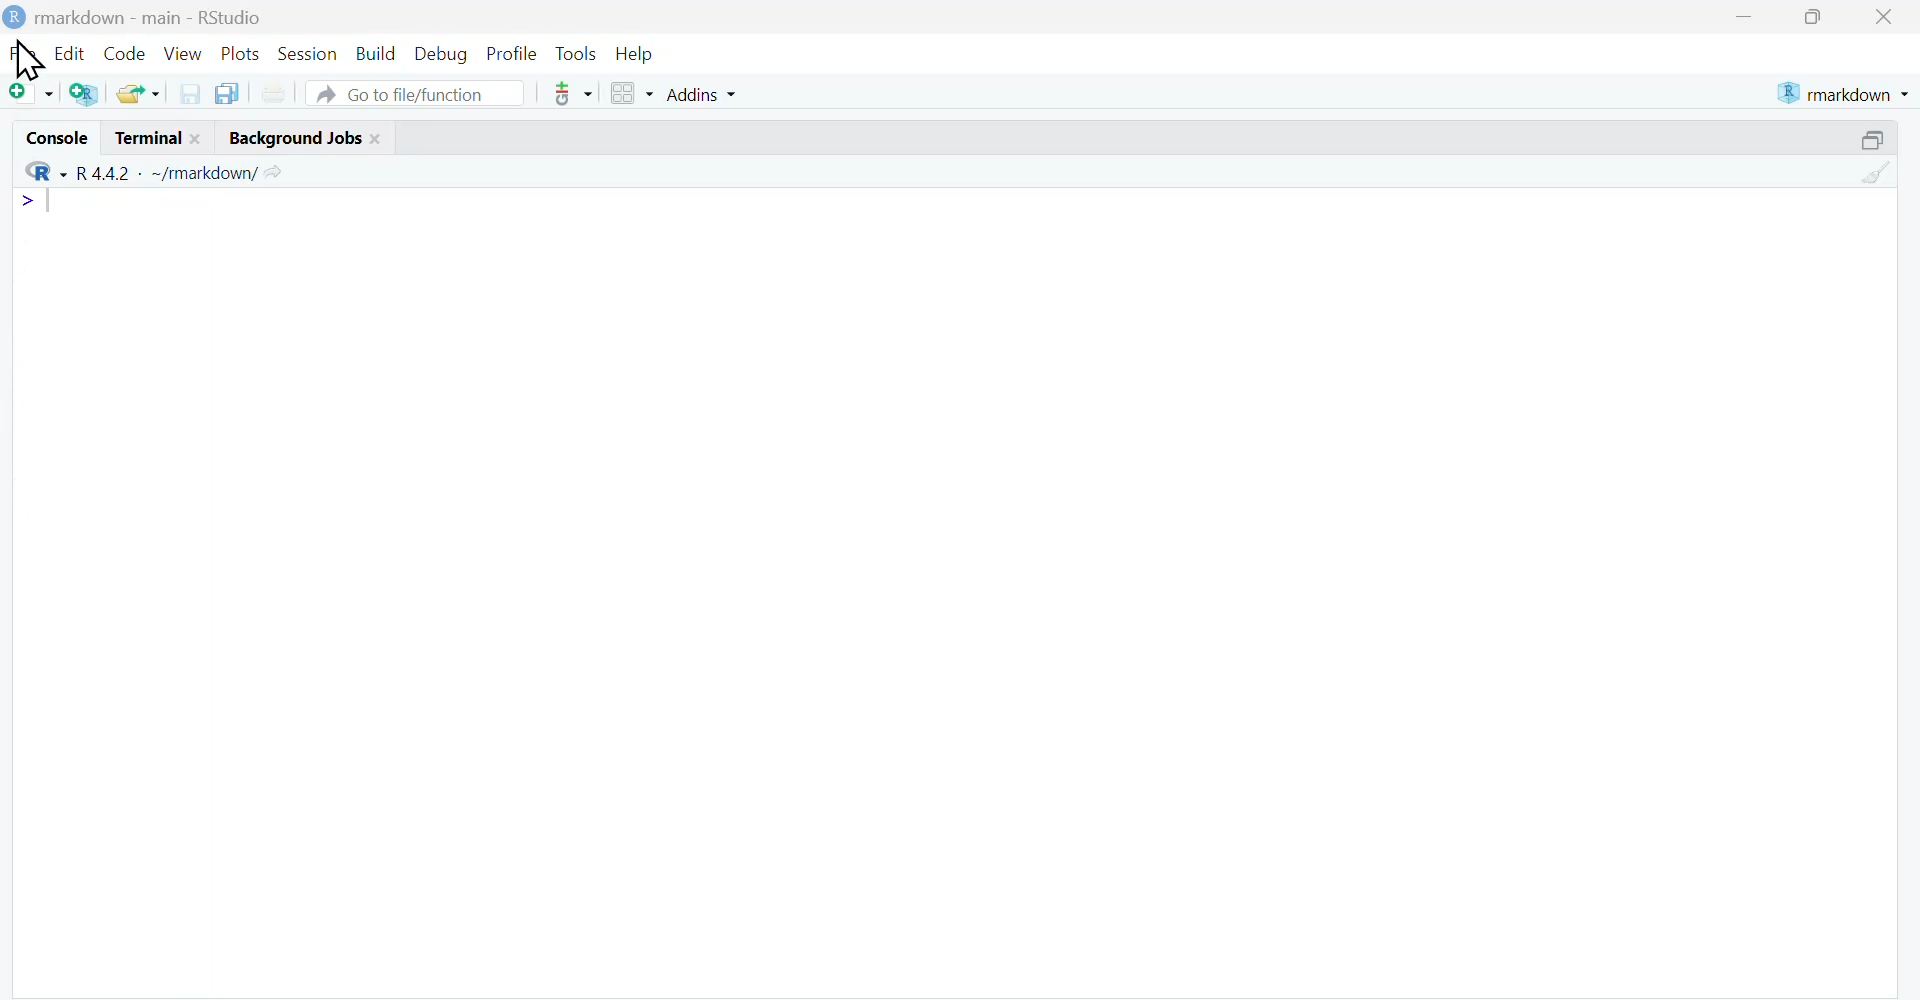 The height and width of the screenshot is (1000, 1920). What do you see at coordinates (68, 55) in the screenshot?
I see `Edit` at bounding box center [68, 55].